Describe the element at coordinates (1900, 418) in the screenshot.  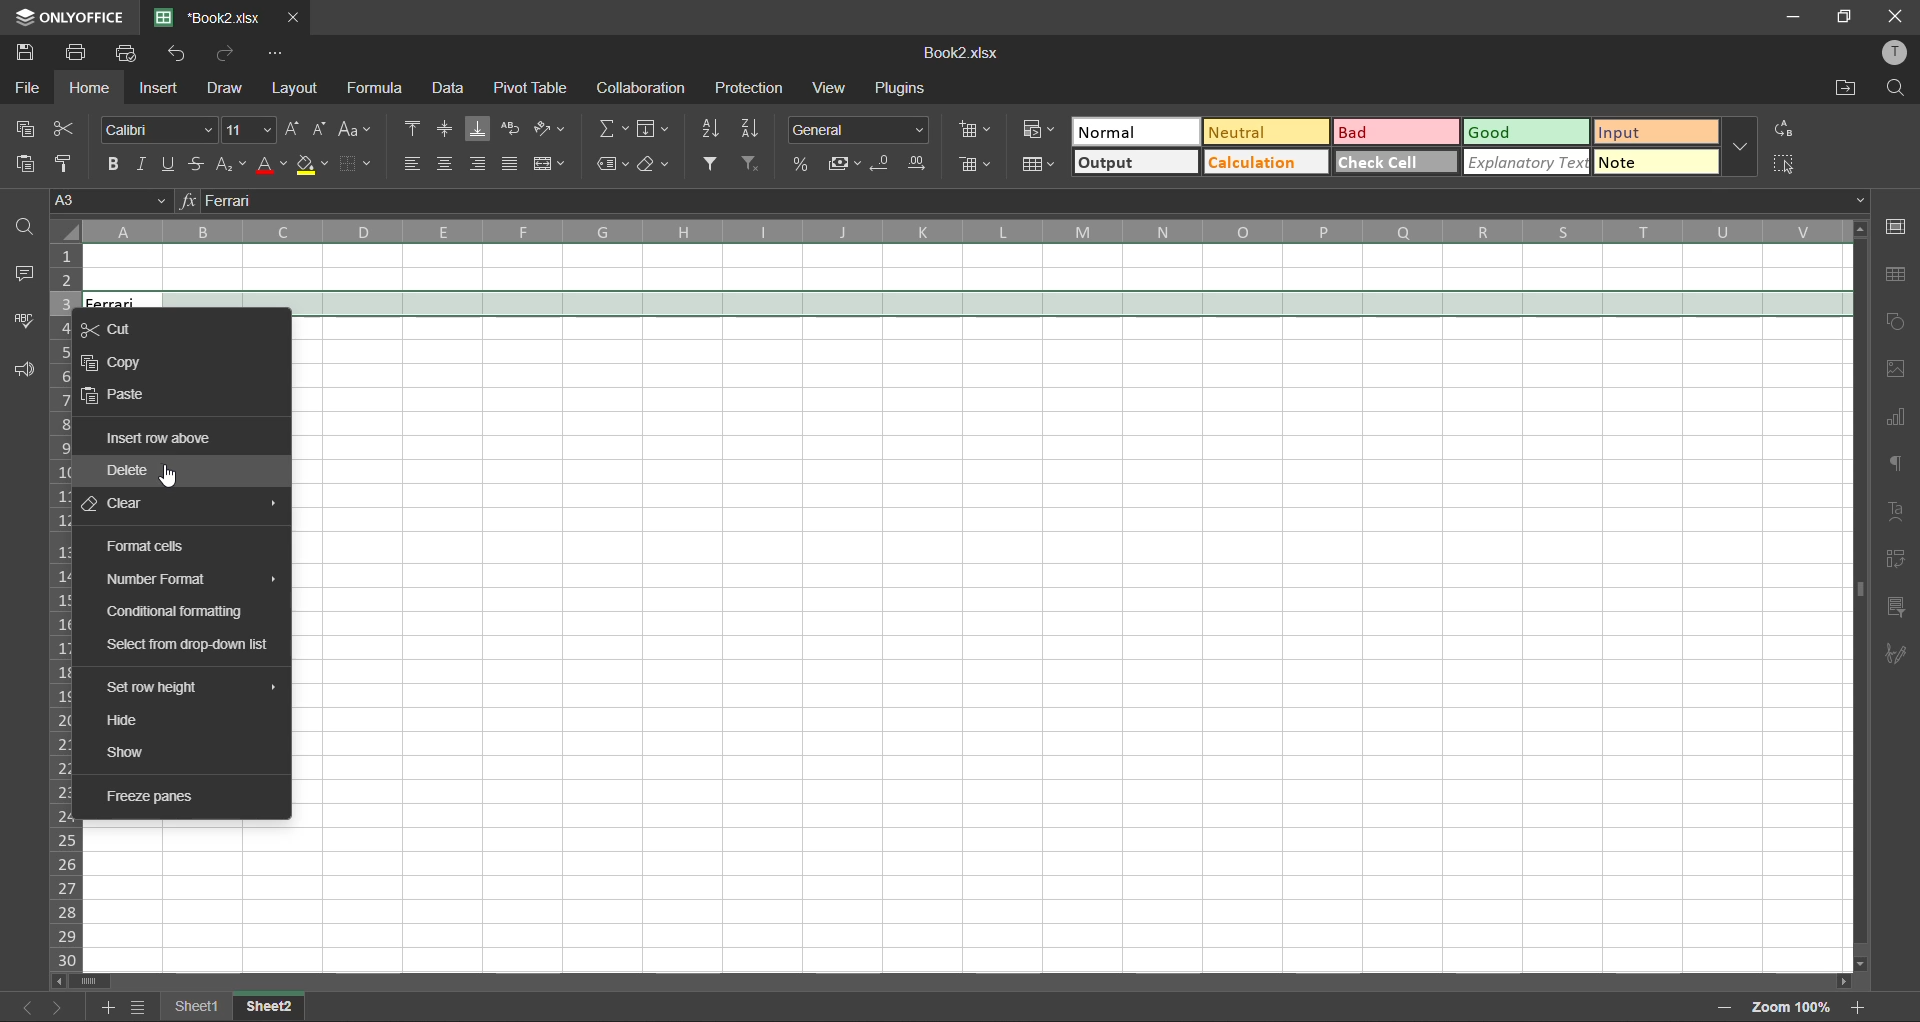
I see `charts` at that location.